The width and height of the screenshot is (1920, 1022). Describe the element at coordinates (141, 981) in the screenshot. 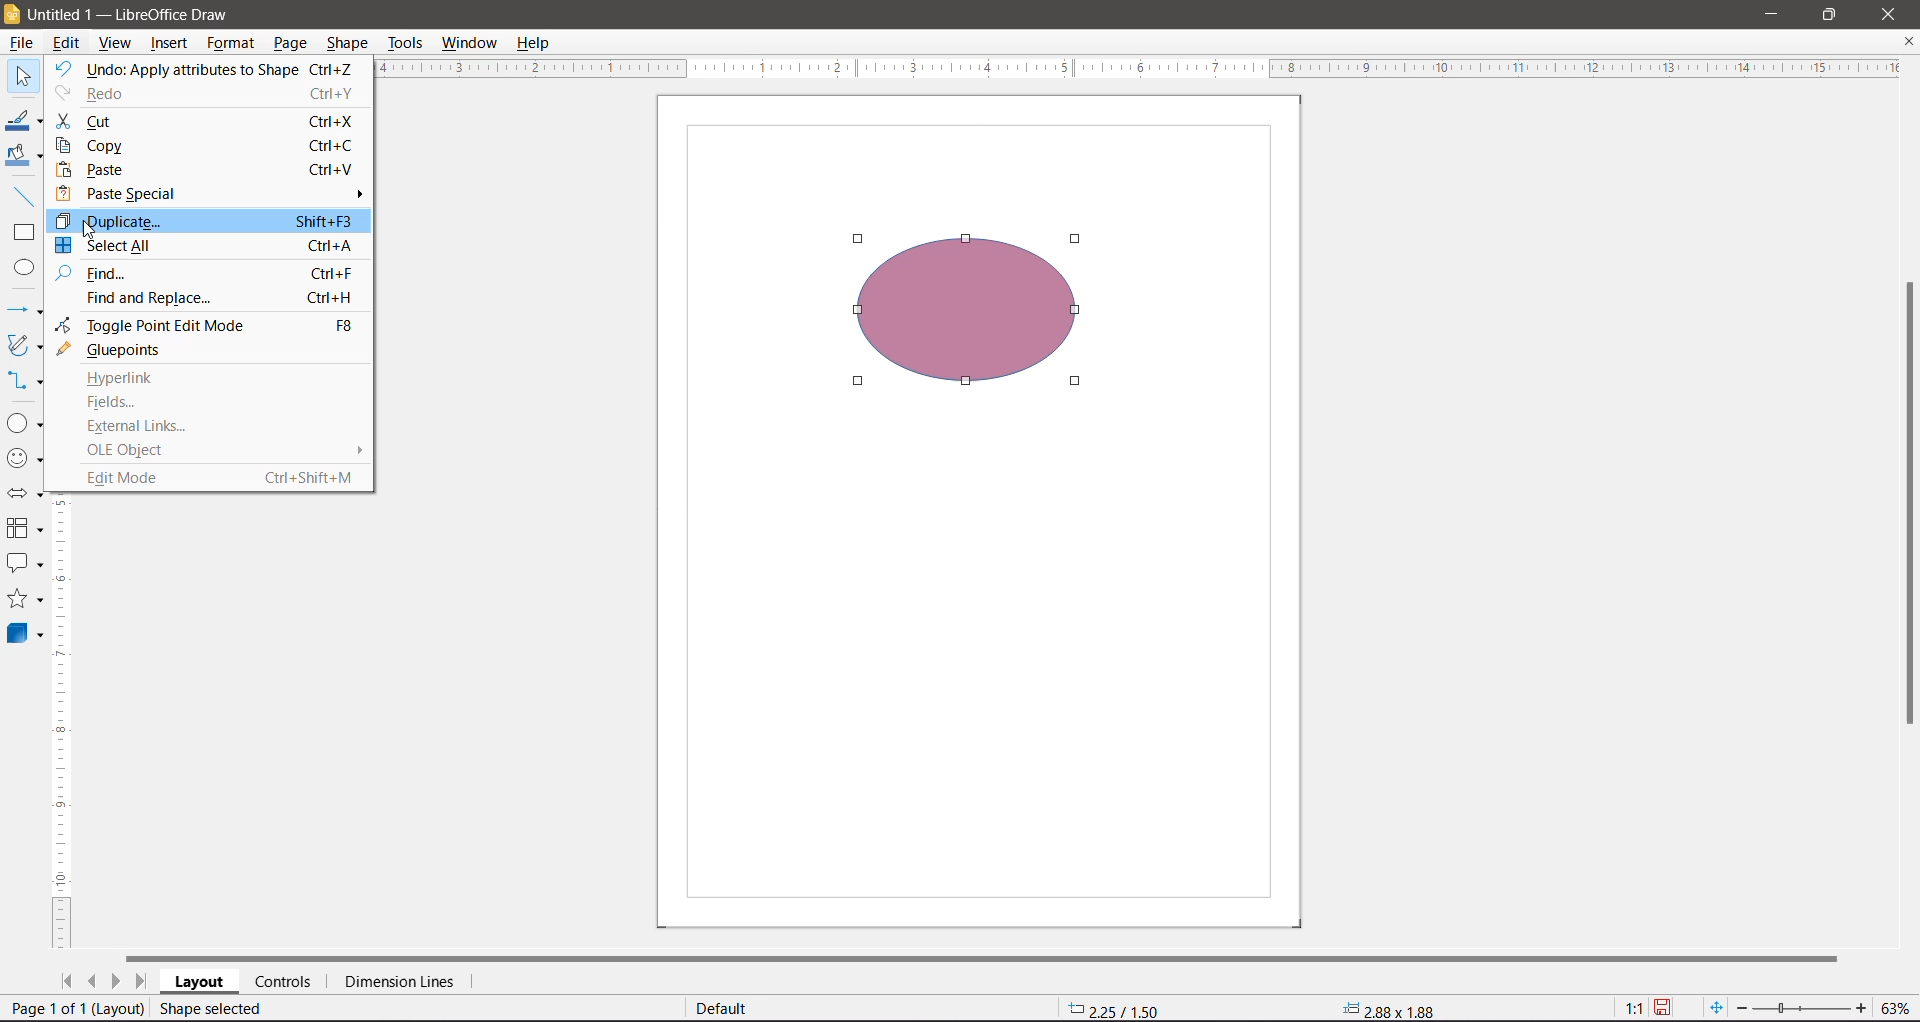

I see `Scroll to last page` at that location.